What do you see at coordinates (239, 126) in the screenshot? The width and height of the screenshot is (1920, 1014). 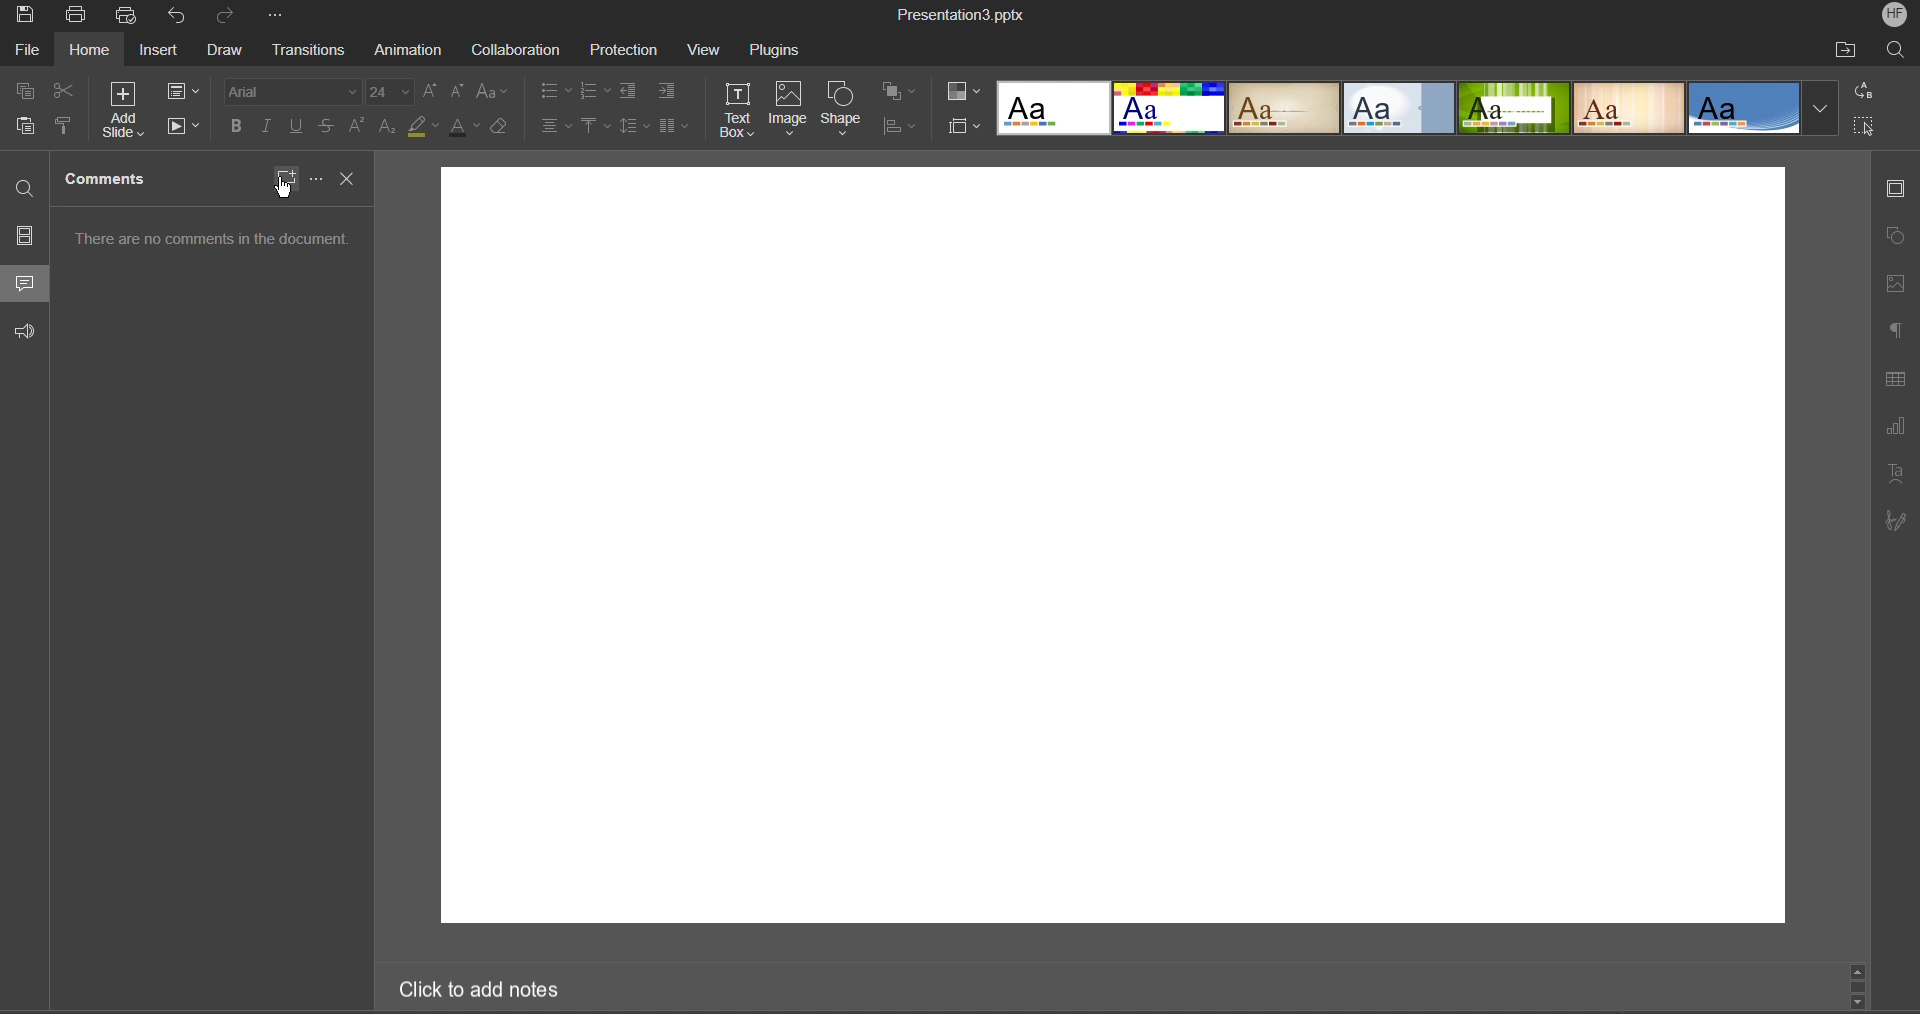 I see `Bold` at bounding box center [239, 126].